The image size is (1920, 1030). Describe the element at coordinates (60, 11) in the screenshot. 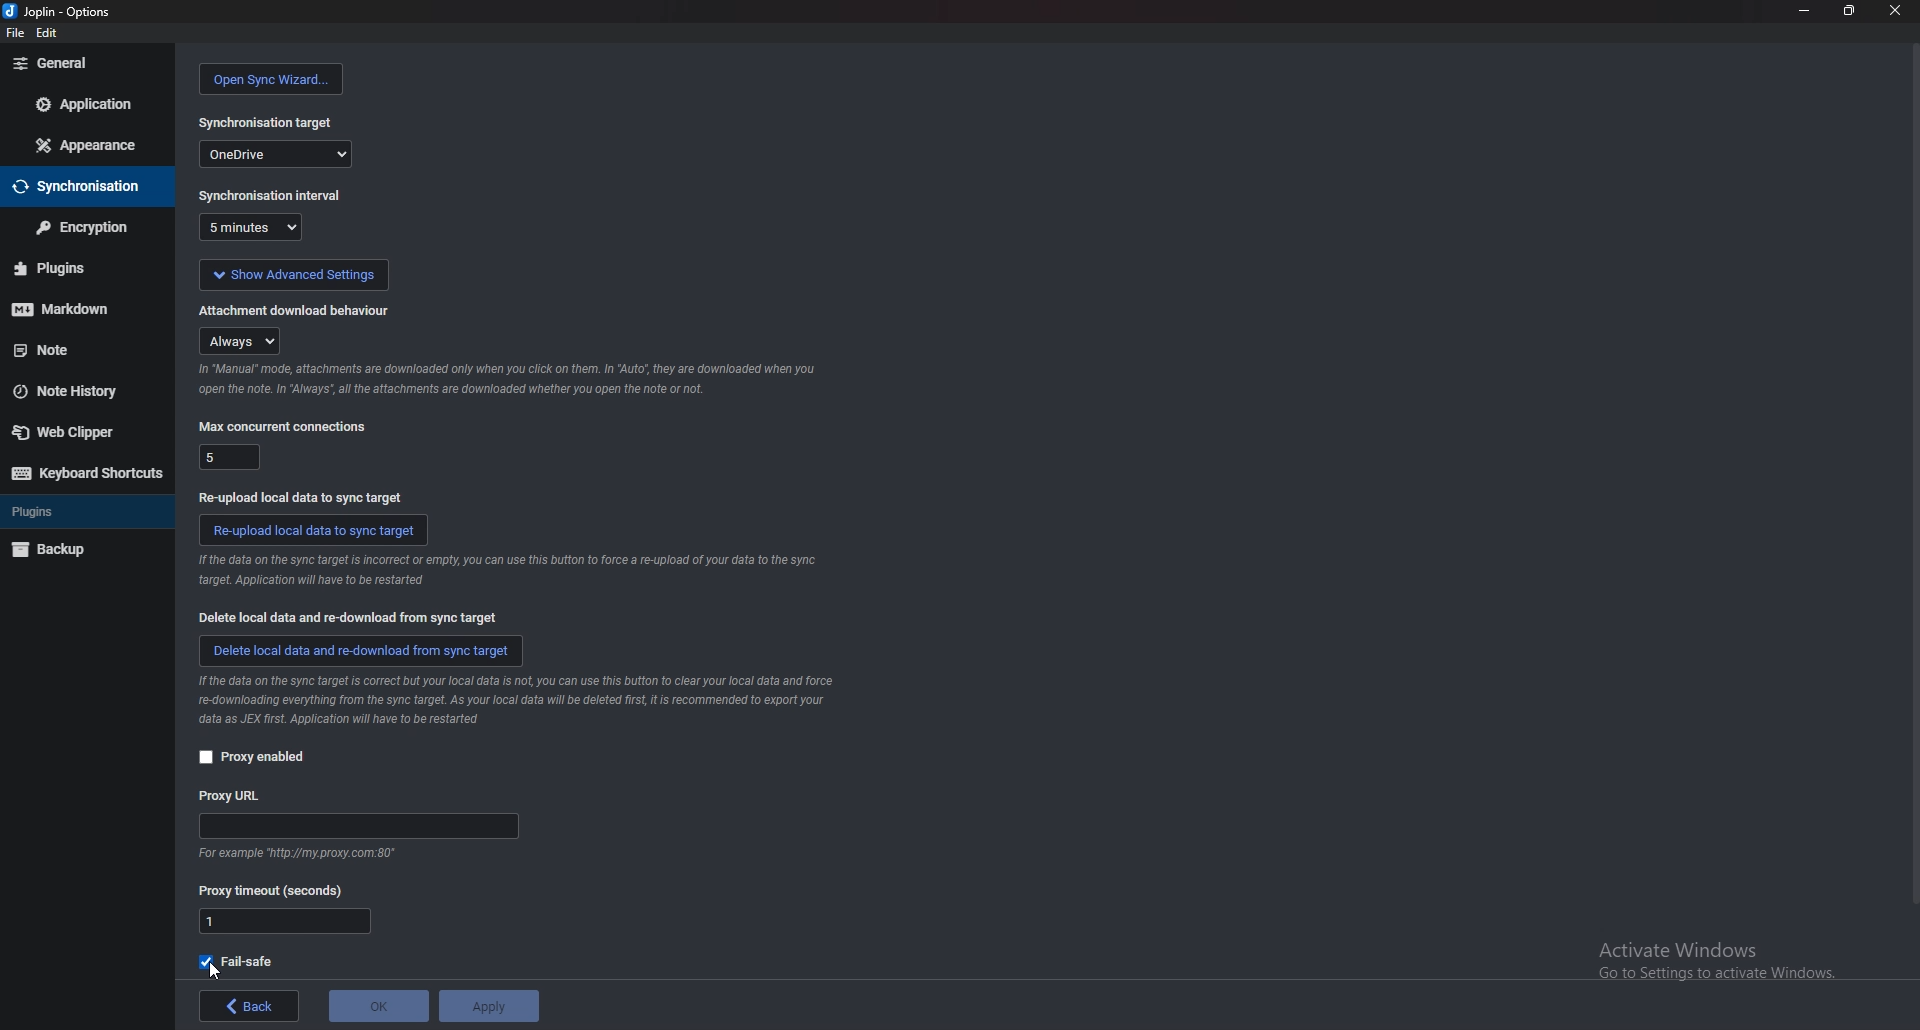

I see `options` at that location.